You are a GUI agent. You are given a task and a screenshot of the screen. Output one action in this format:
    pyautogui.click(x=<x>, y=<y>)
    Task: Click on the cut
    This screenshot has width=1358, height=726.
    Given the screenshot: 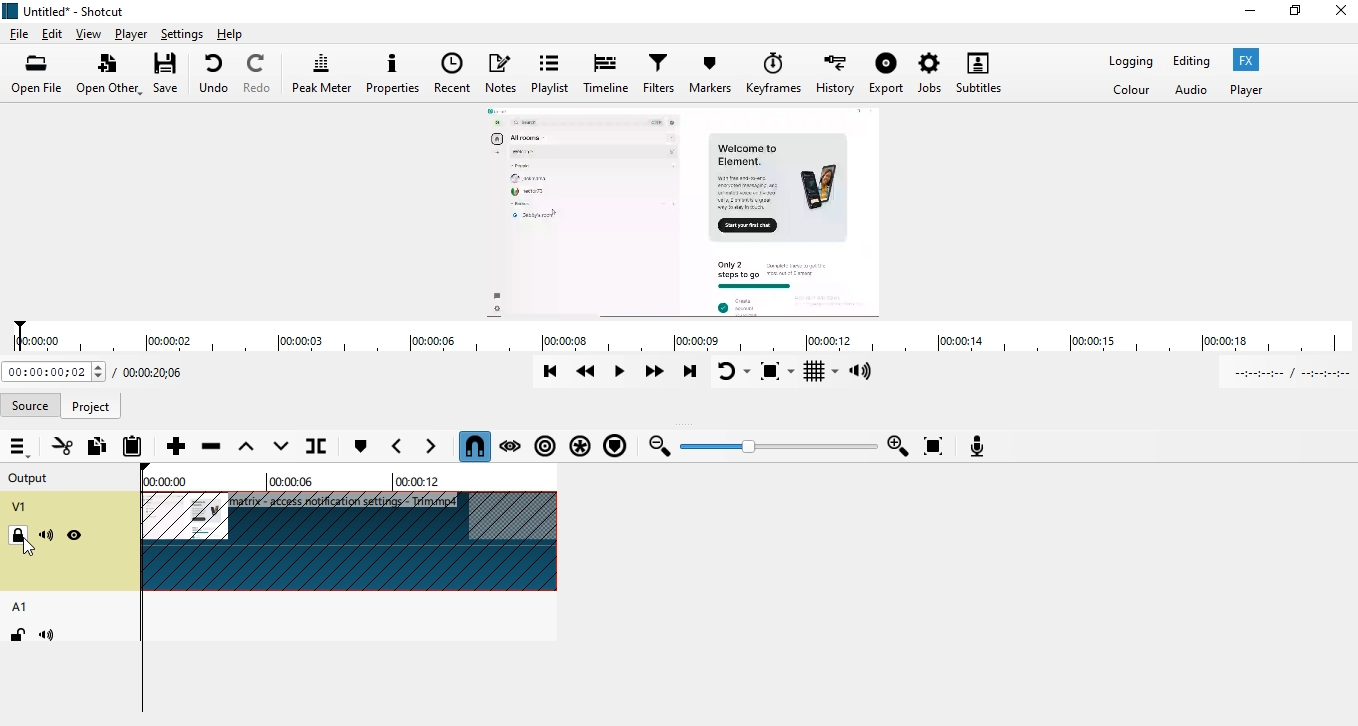 What is the action you would take?
    pyautogui.click(x=62, y=446)
    